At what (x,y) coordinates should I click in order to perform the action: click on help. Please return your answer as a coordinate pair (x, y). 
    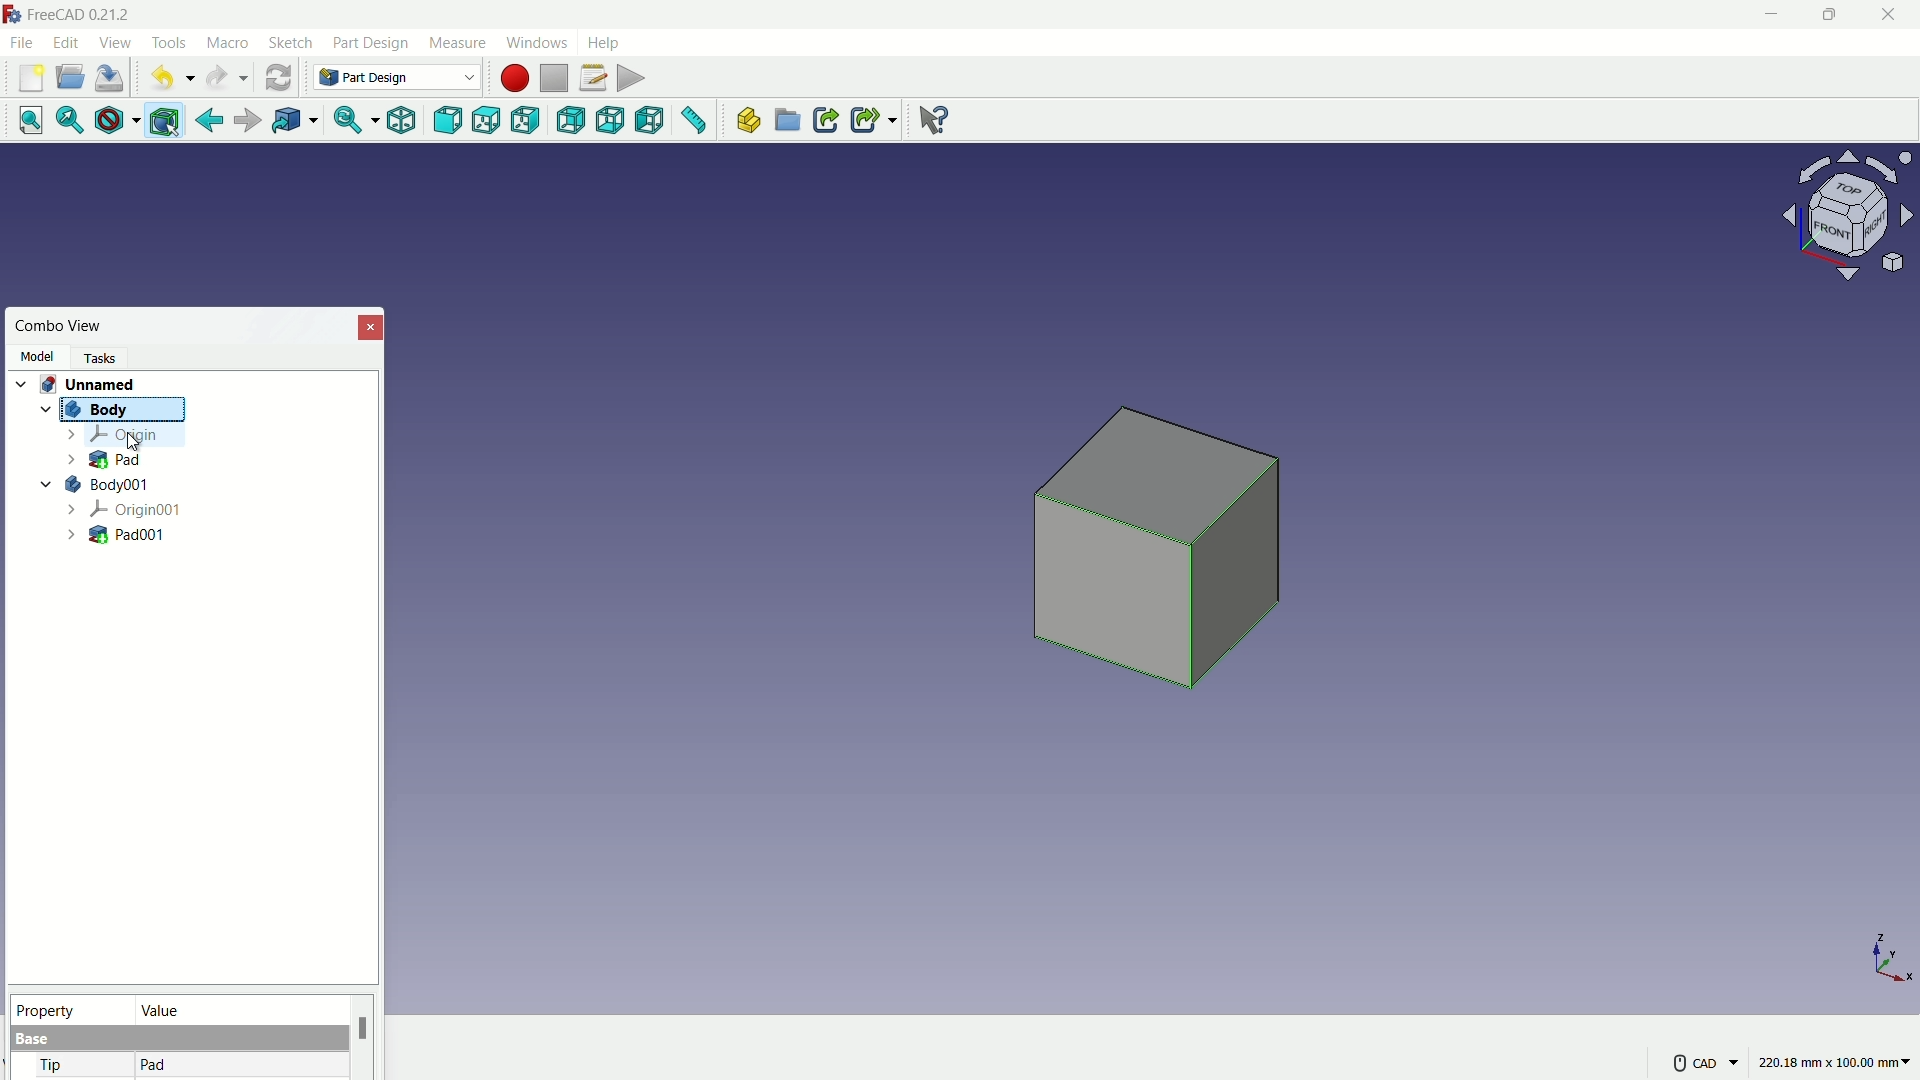
    Looking at the image, I should click on (606, 41).